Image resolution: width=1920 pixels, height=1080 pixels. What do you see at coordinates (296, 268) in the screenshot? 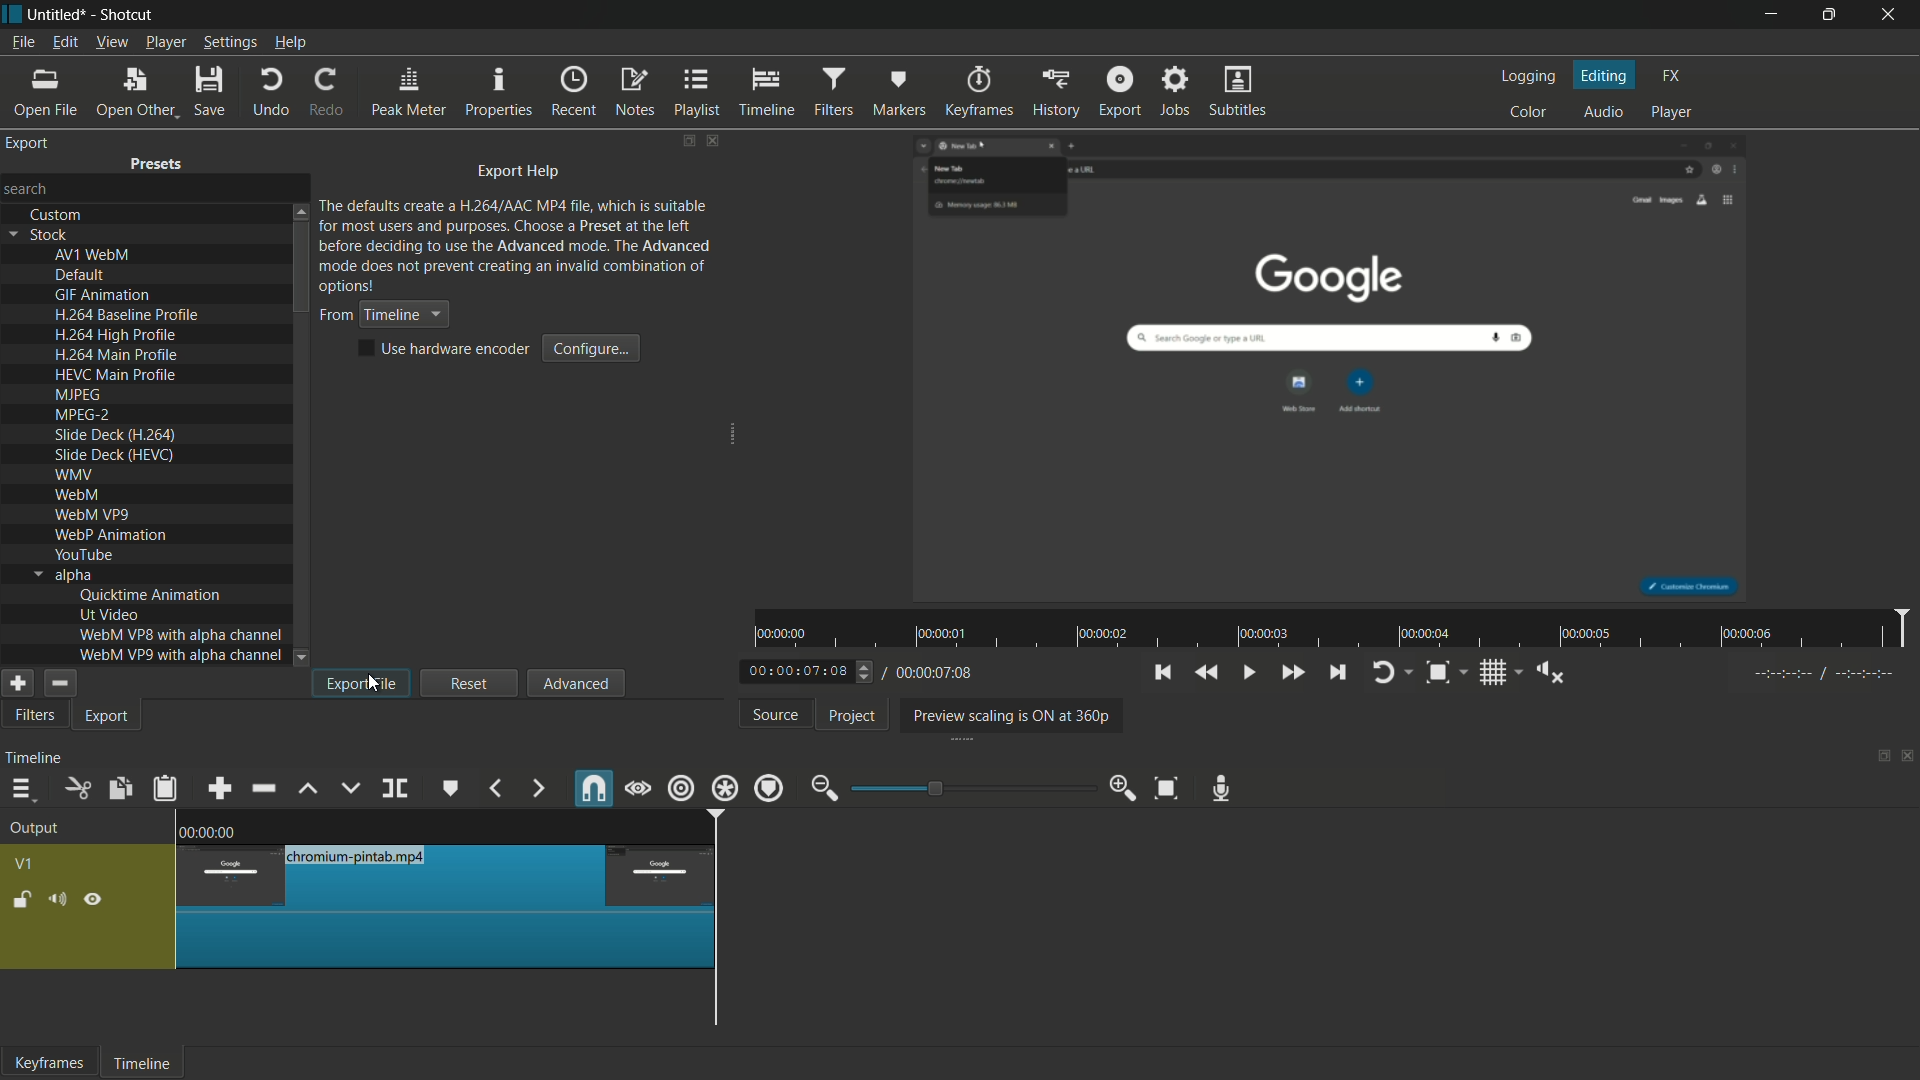
I see `scroll bar` at bounding box center [296, 268].